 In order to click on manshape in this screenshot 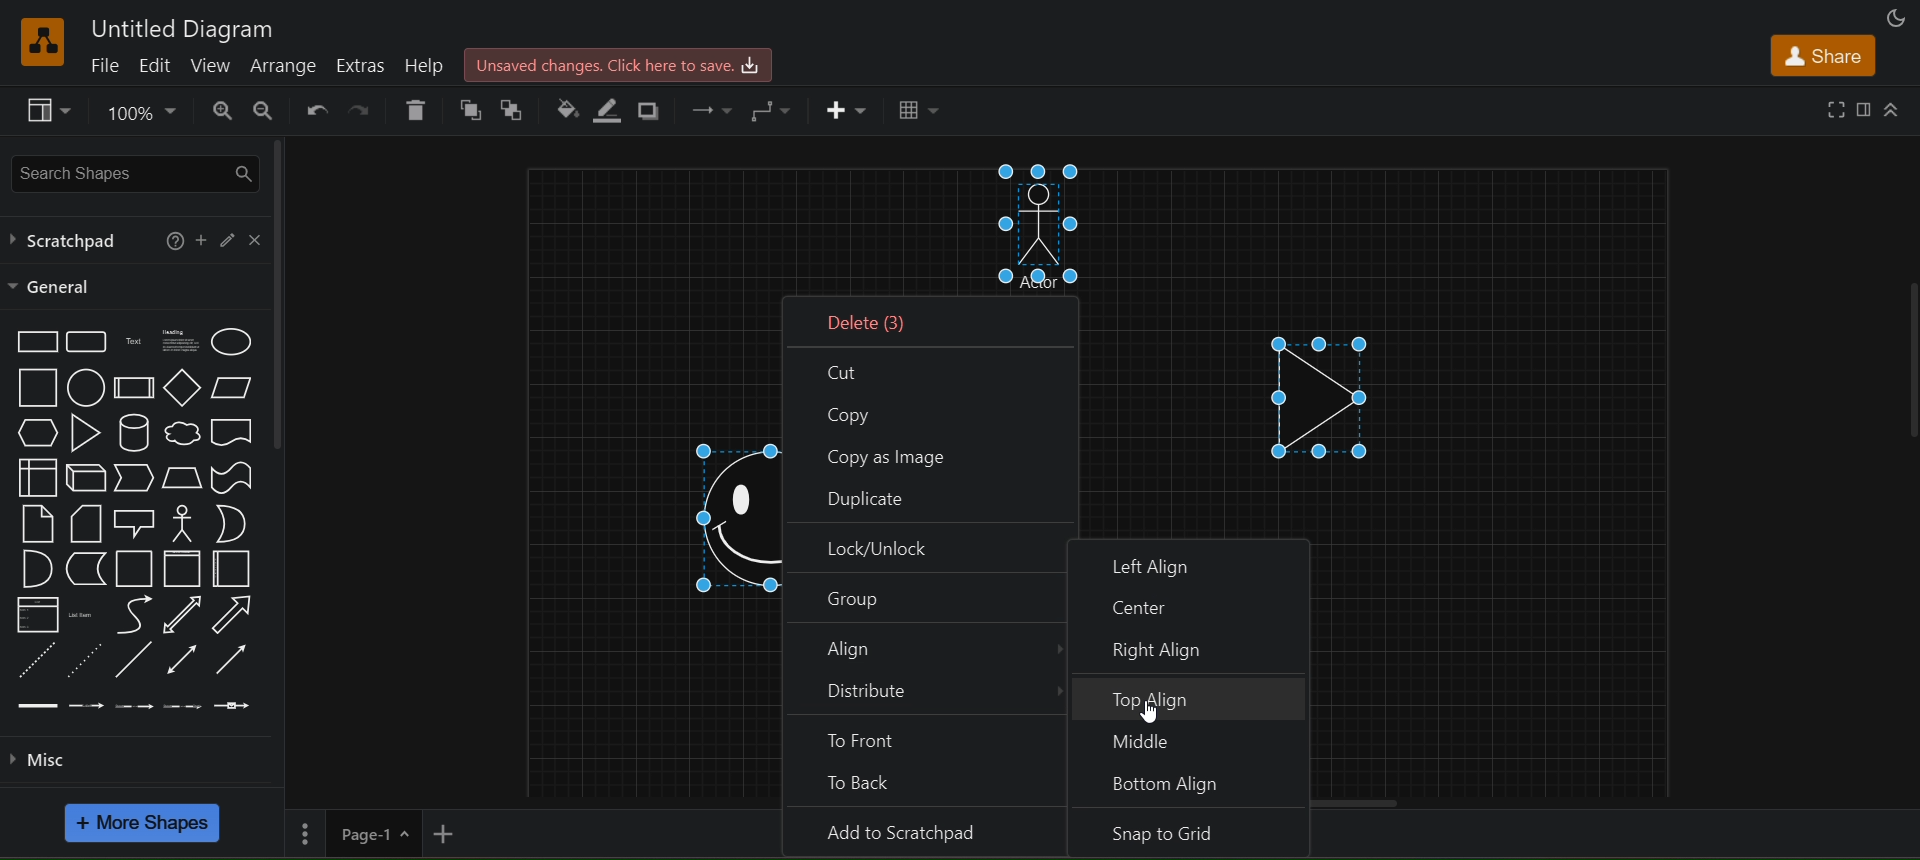, I will do `click(1050, 229)`.